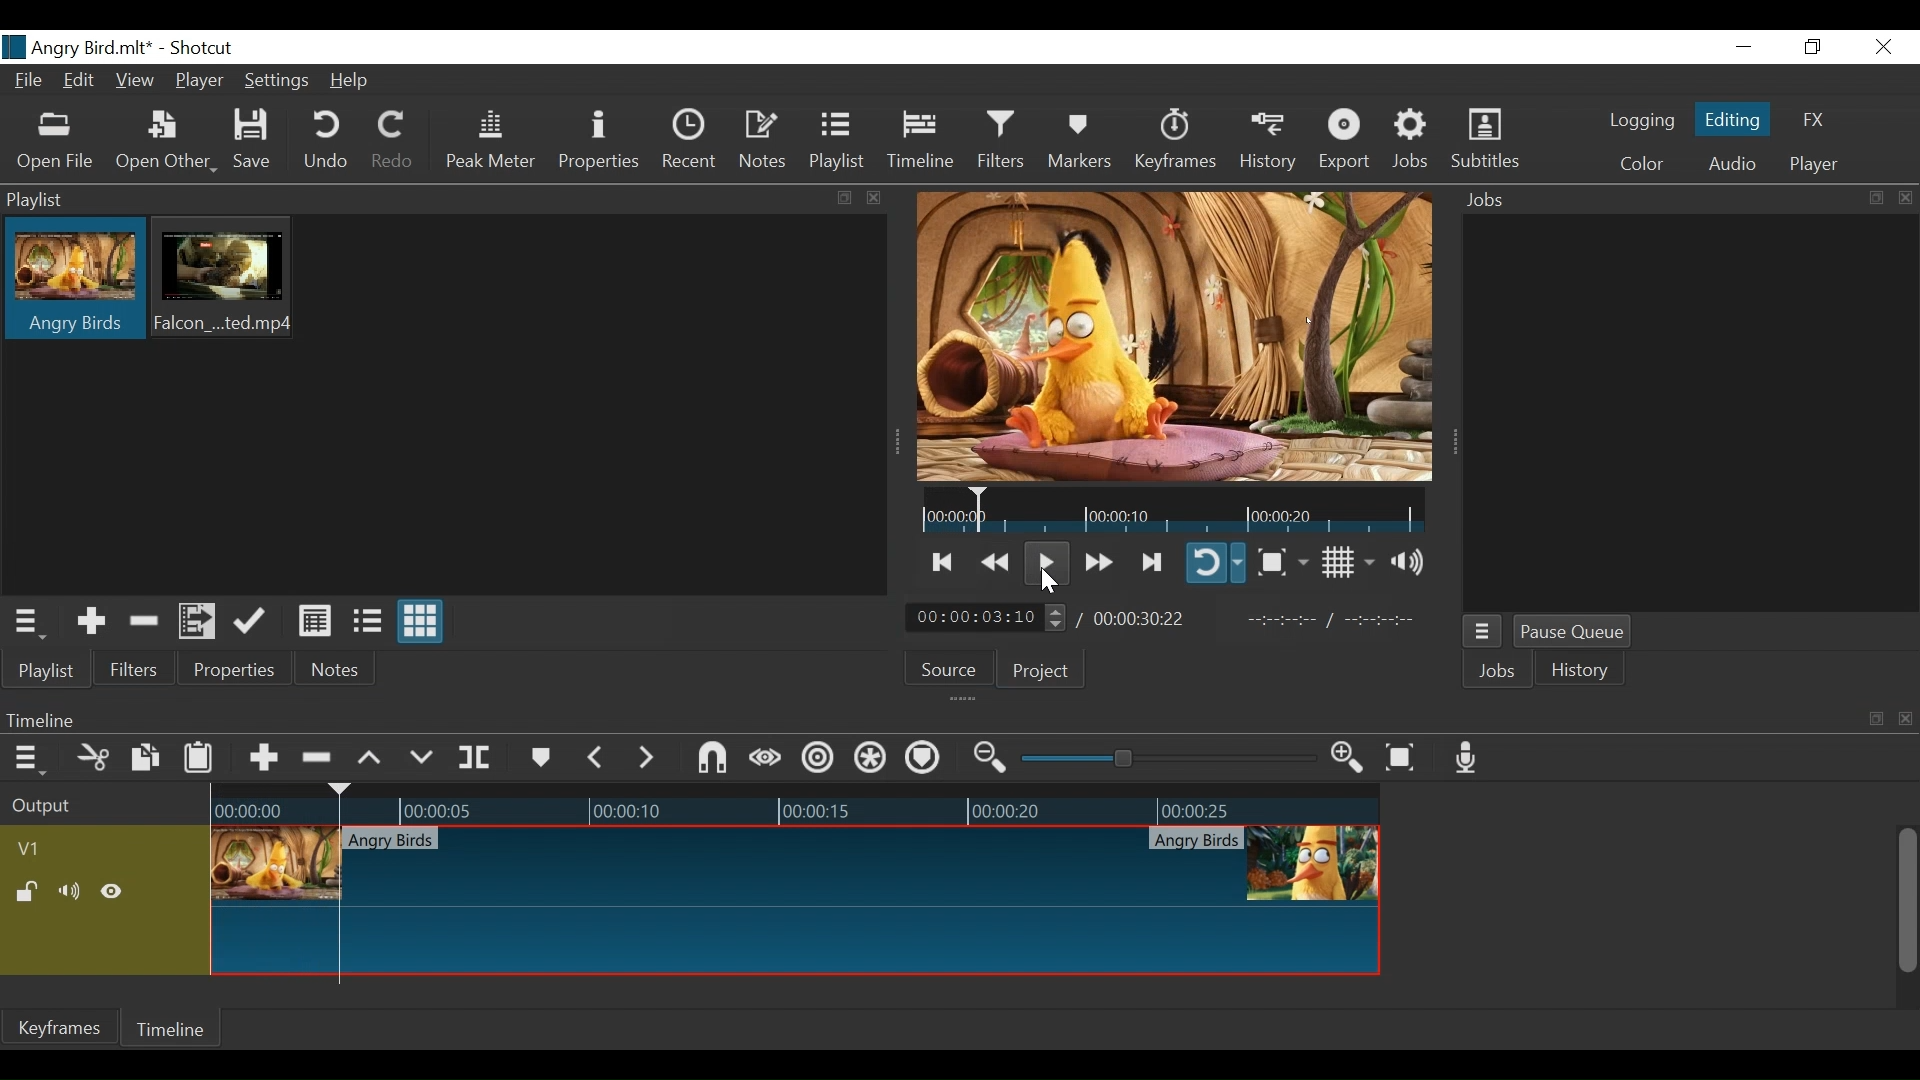 The width and height of the screenshot is (1920, 1080). What do you see at coordinates (395, 140) in the screenshot?
I see `Redo` at bounding box center [395, 140].